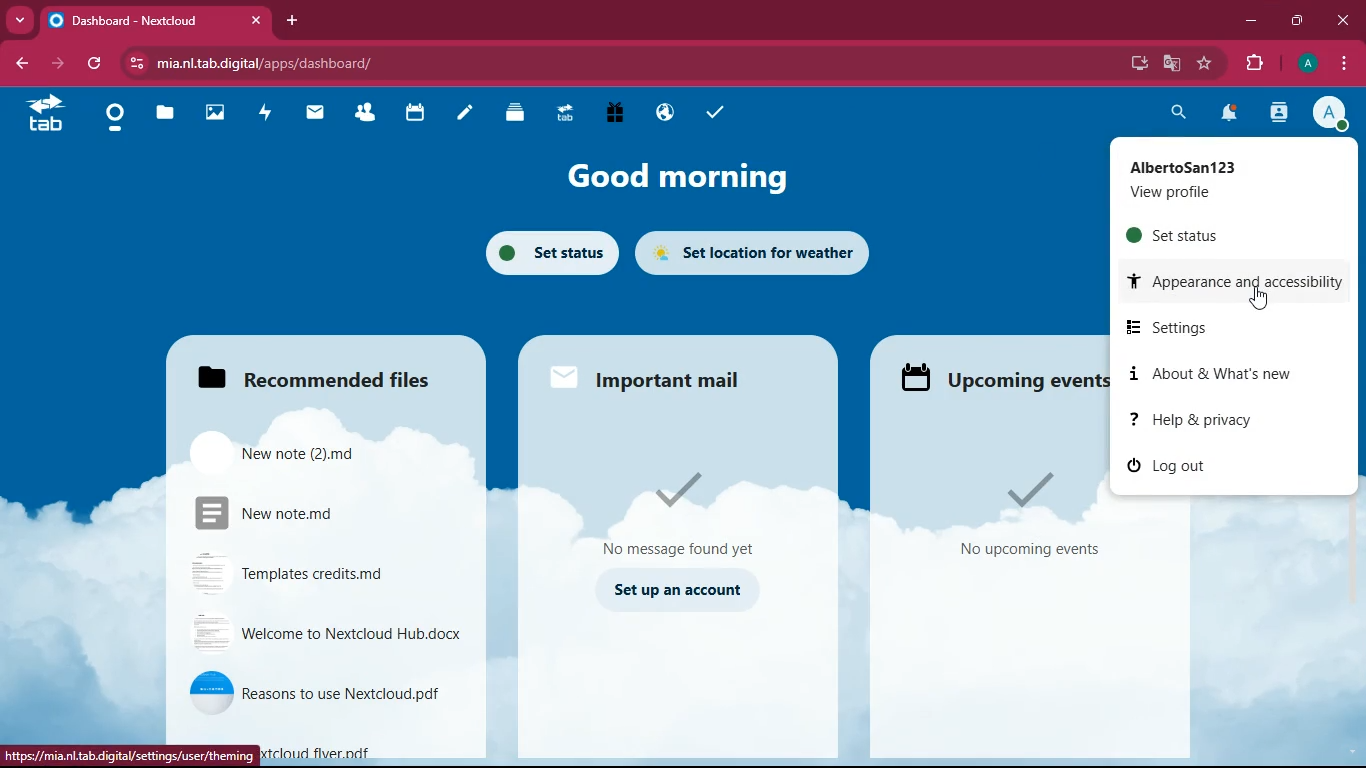  Describe the element at coordinates (1184, 465) in the screenshot. I see `log out` at that location.